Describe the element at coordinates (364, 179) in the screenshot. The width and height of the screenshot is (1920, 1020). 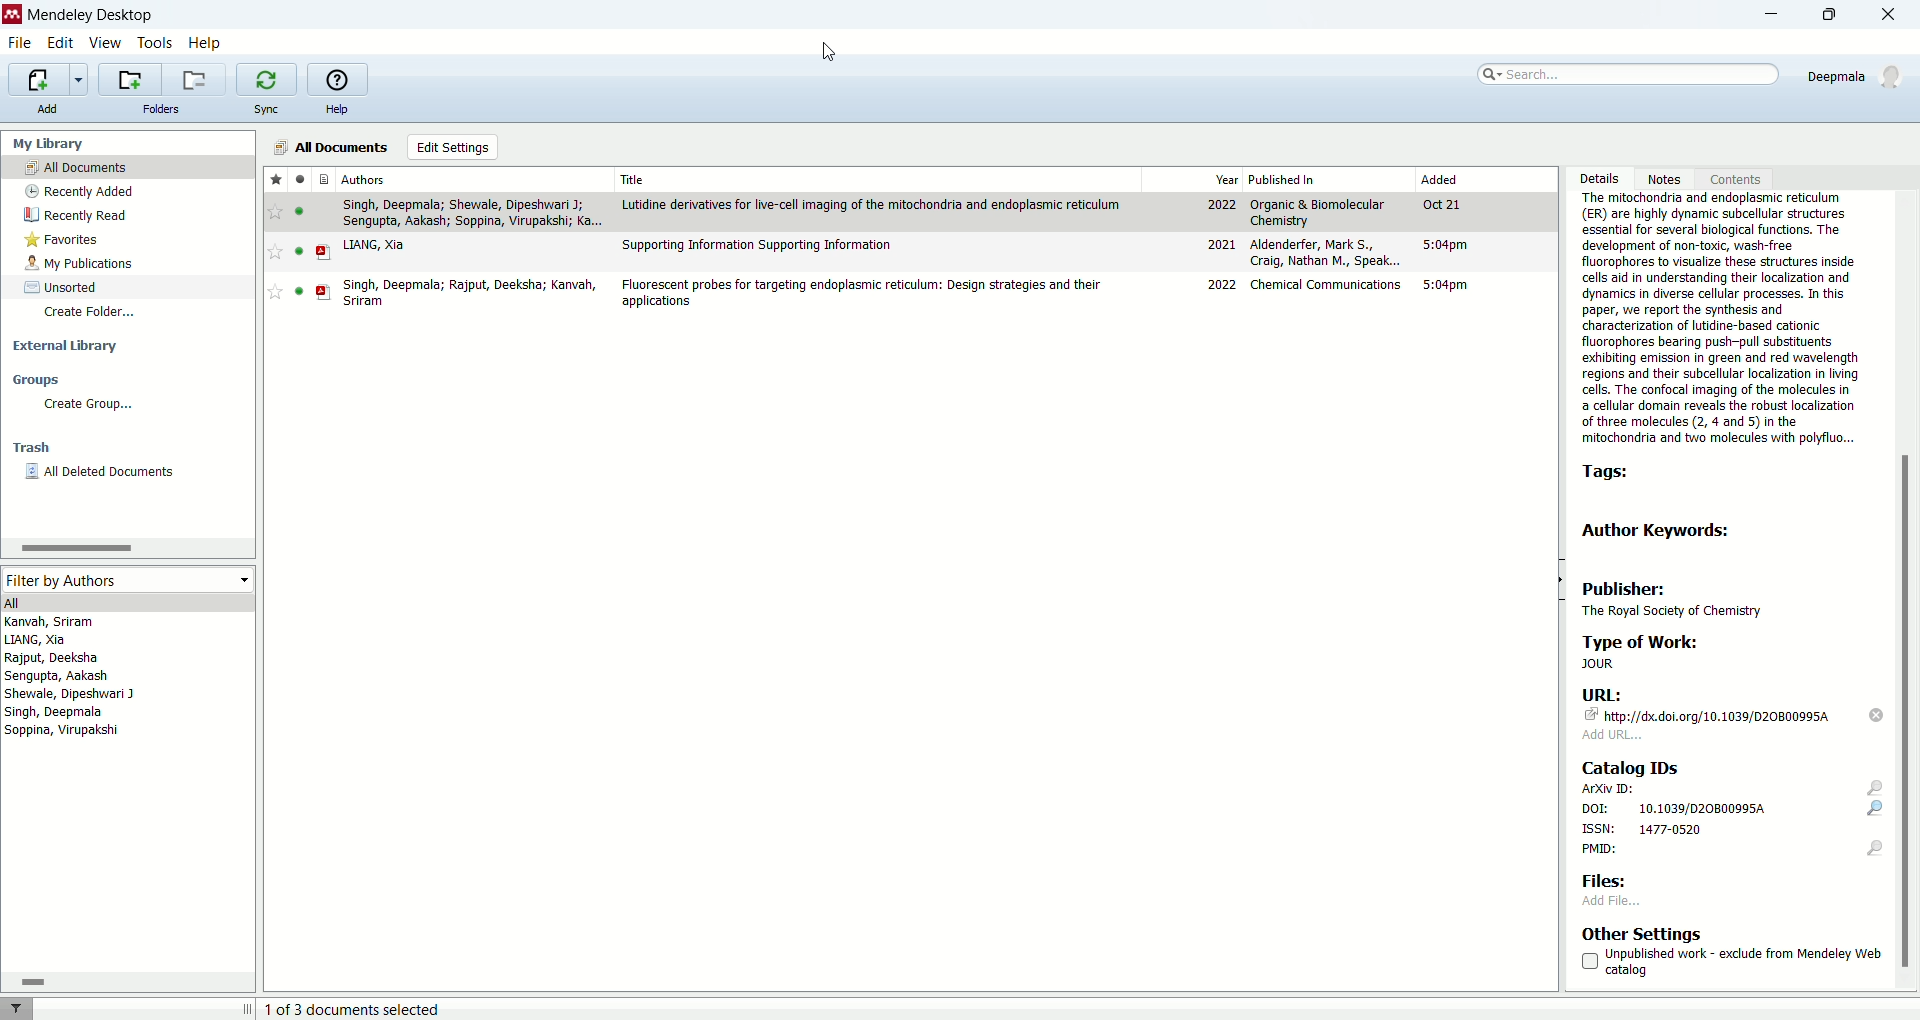
I see `authors` at that location.